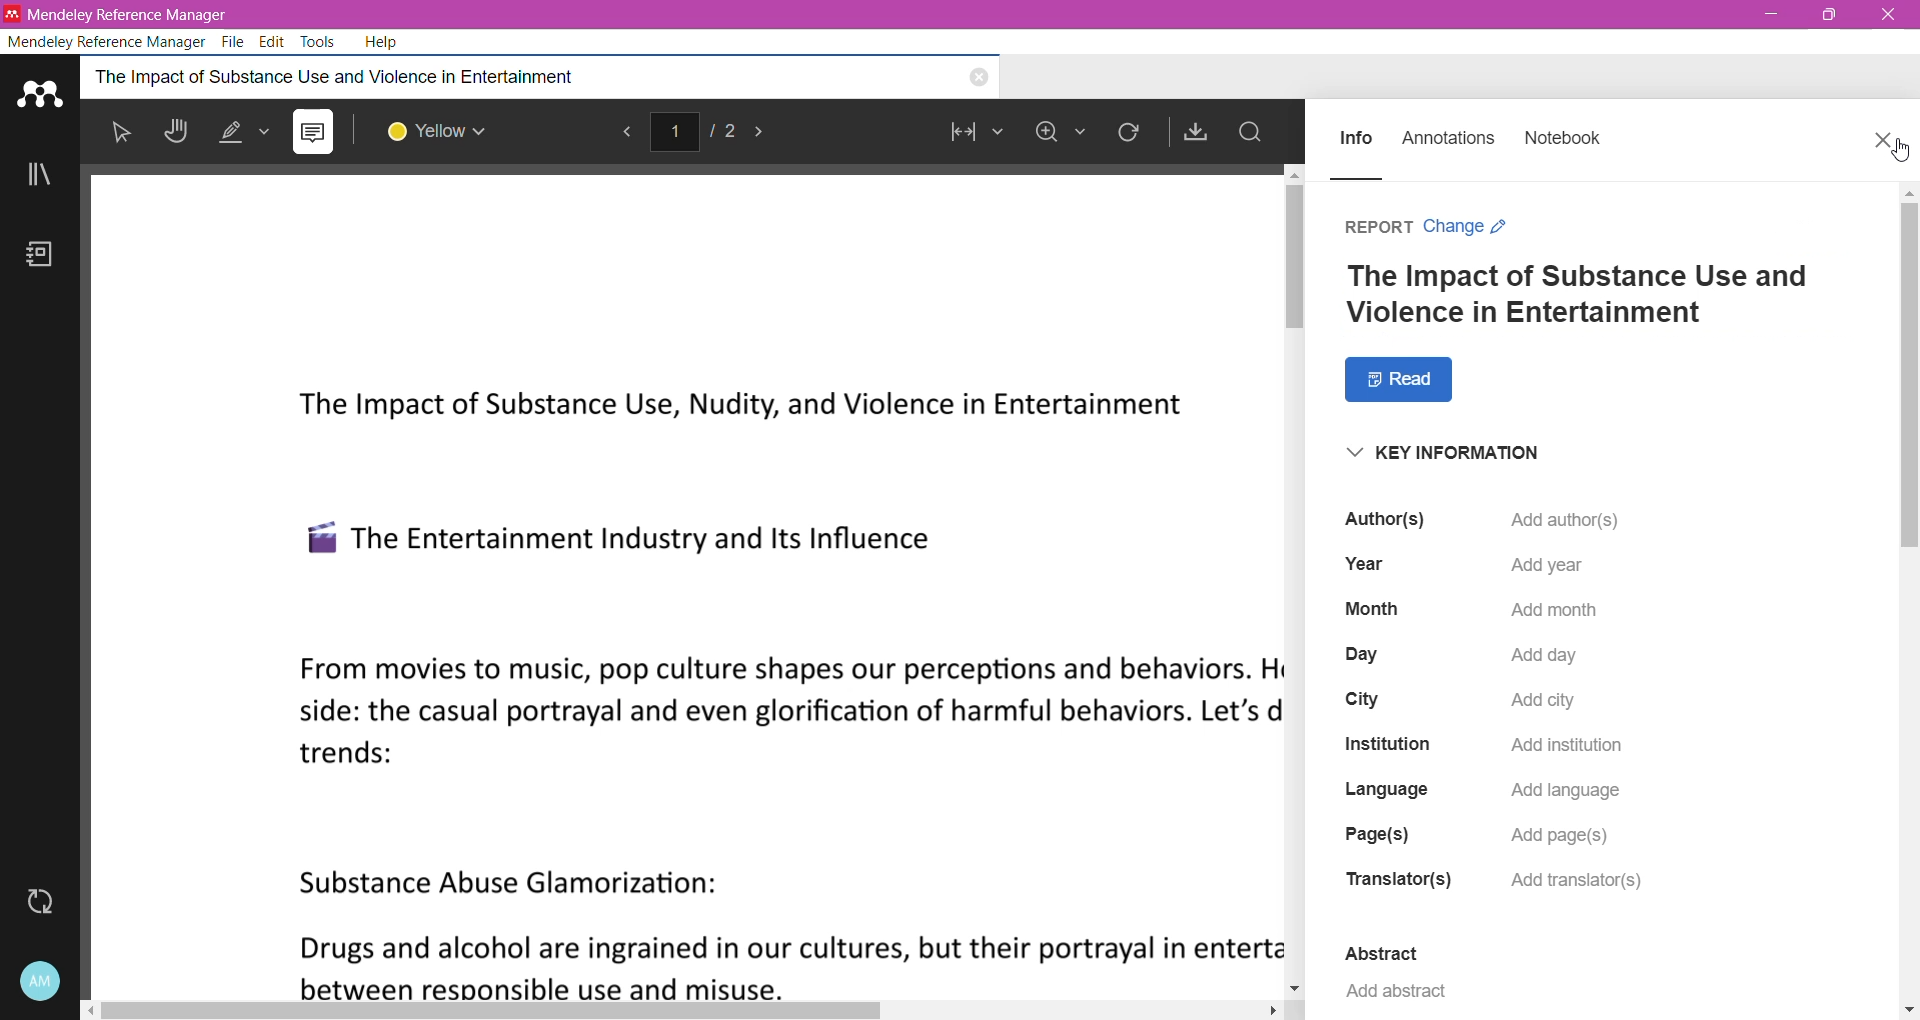 Image resolution: width=1920 pixels, height=1020 pixels. What do you see at coordinates (1384, 517) in the screenshot?
I see `Author(s)` at bounding box center [1384, 517].